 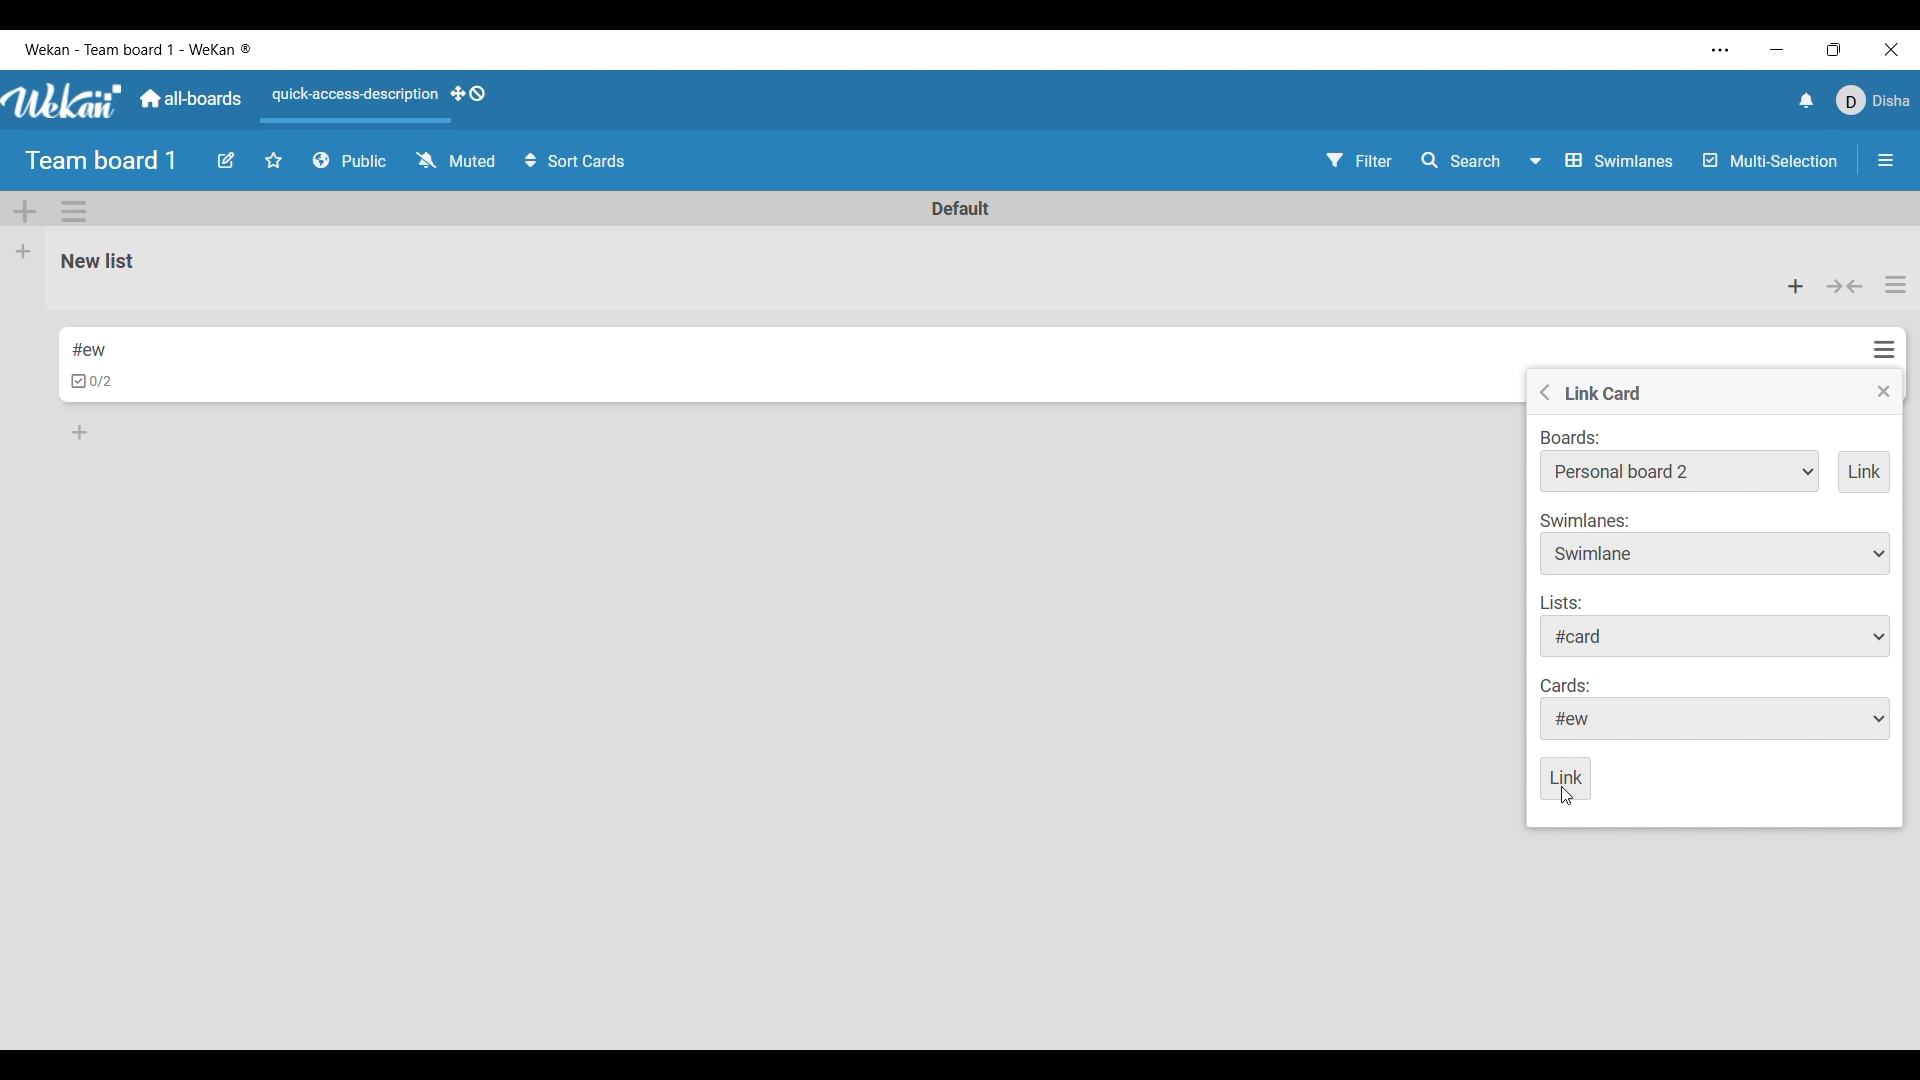 I want to click on Sort cards, so click(x=577, y=161).